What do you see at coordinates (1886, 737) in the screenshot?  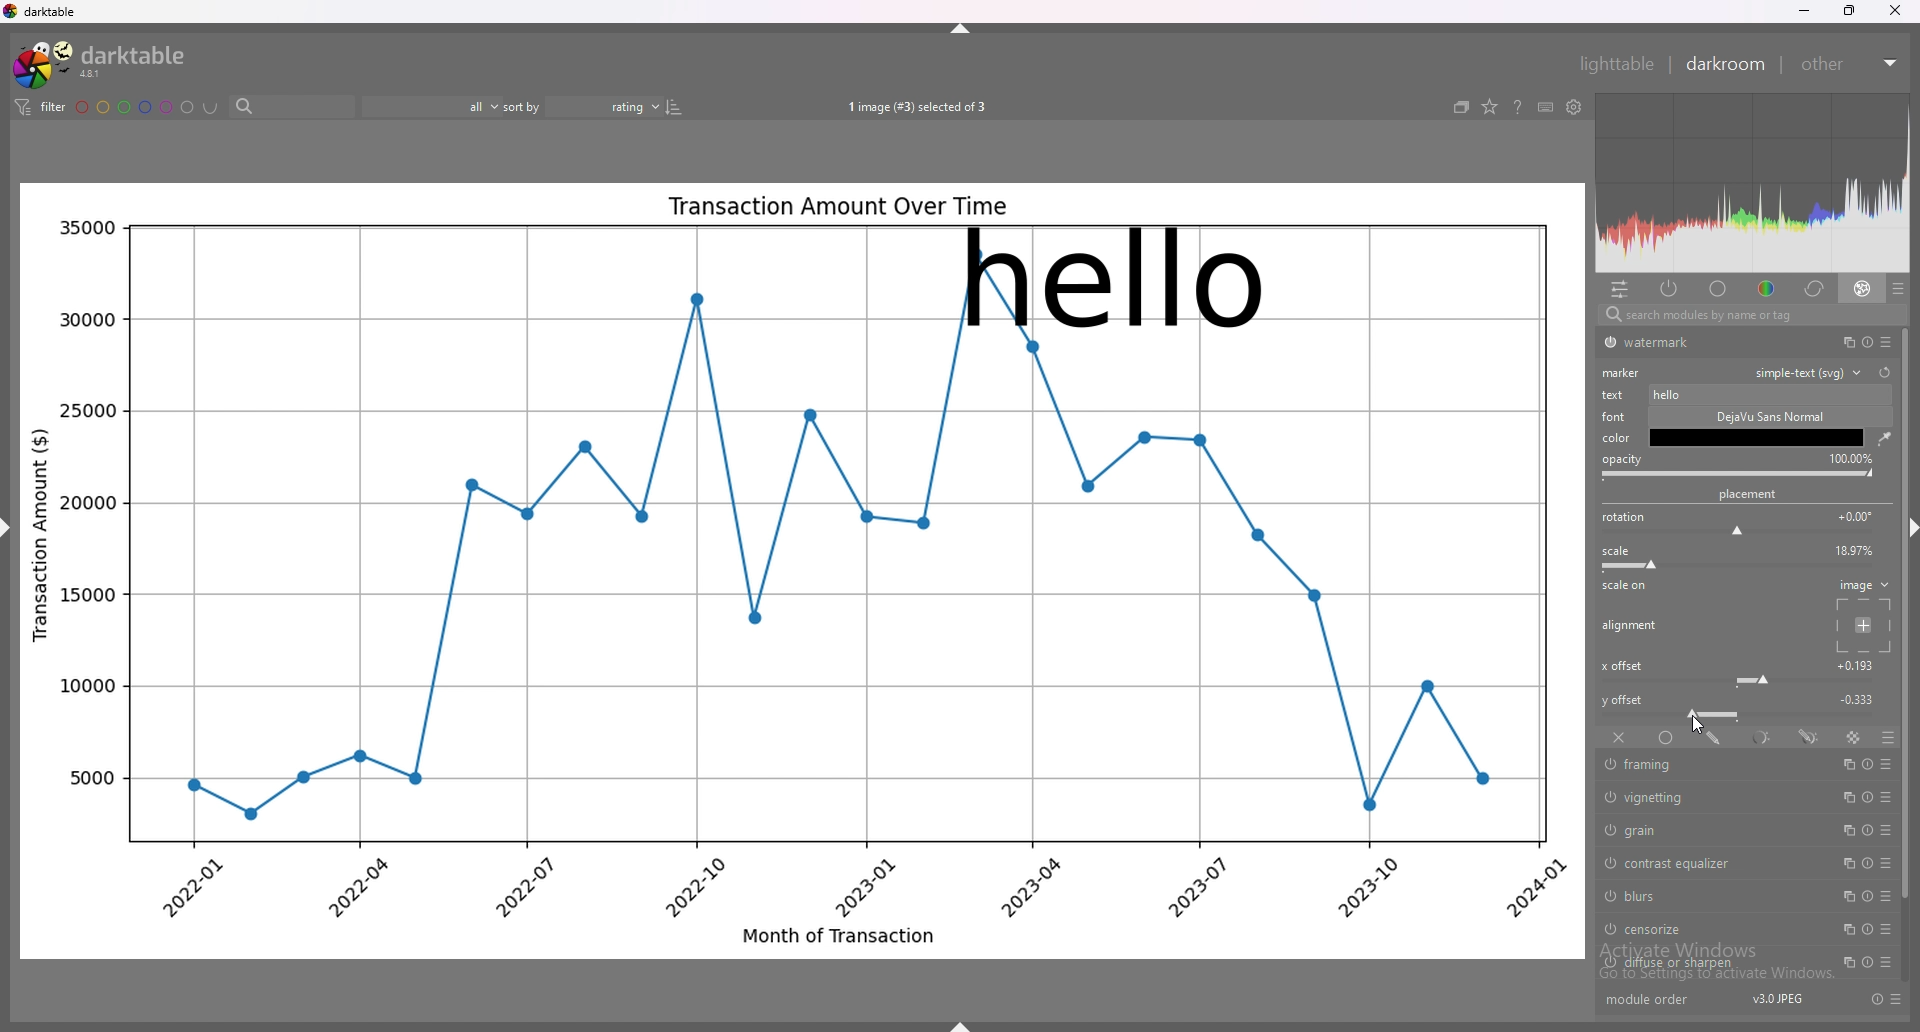 I see `blending options` at bounding box center [1886, 737].